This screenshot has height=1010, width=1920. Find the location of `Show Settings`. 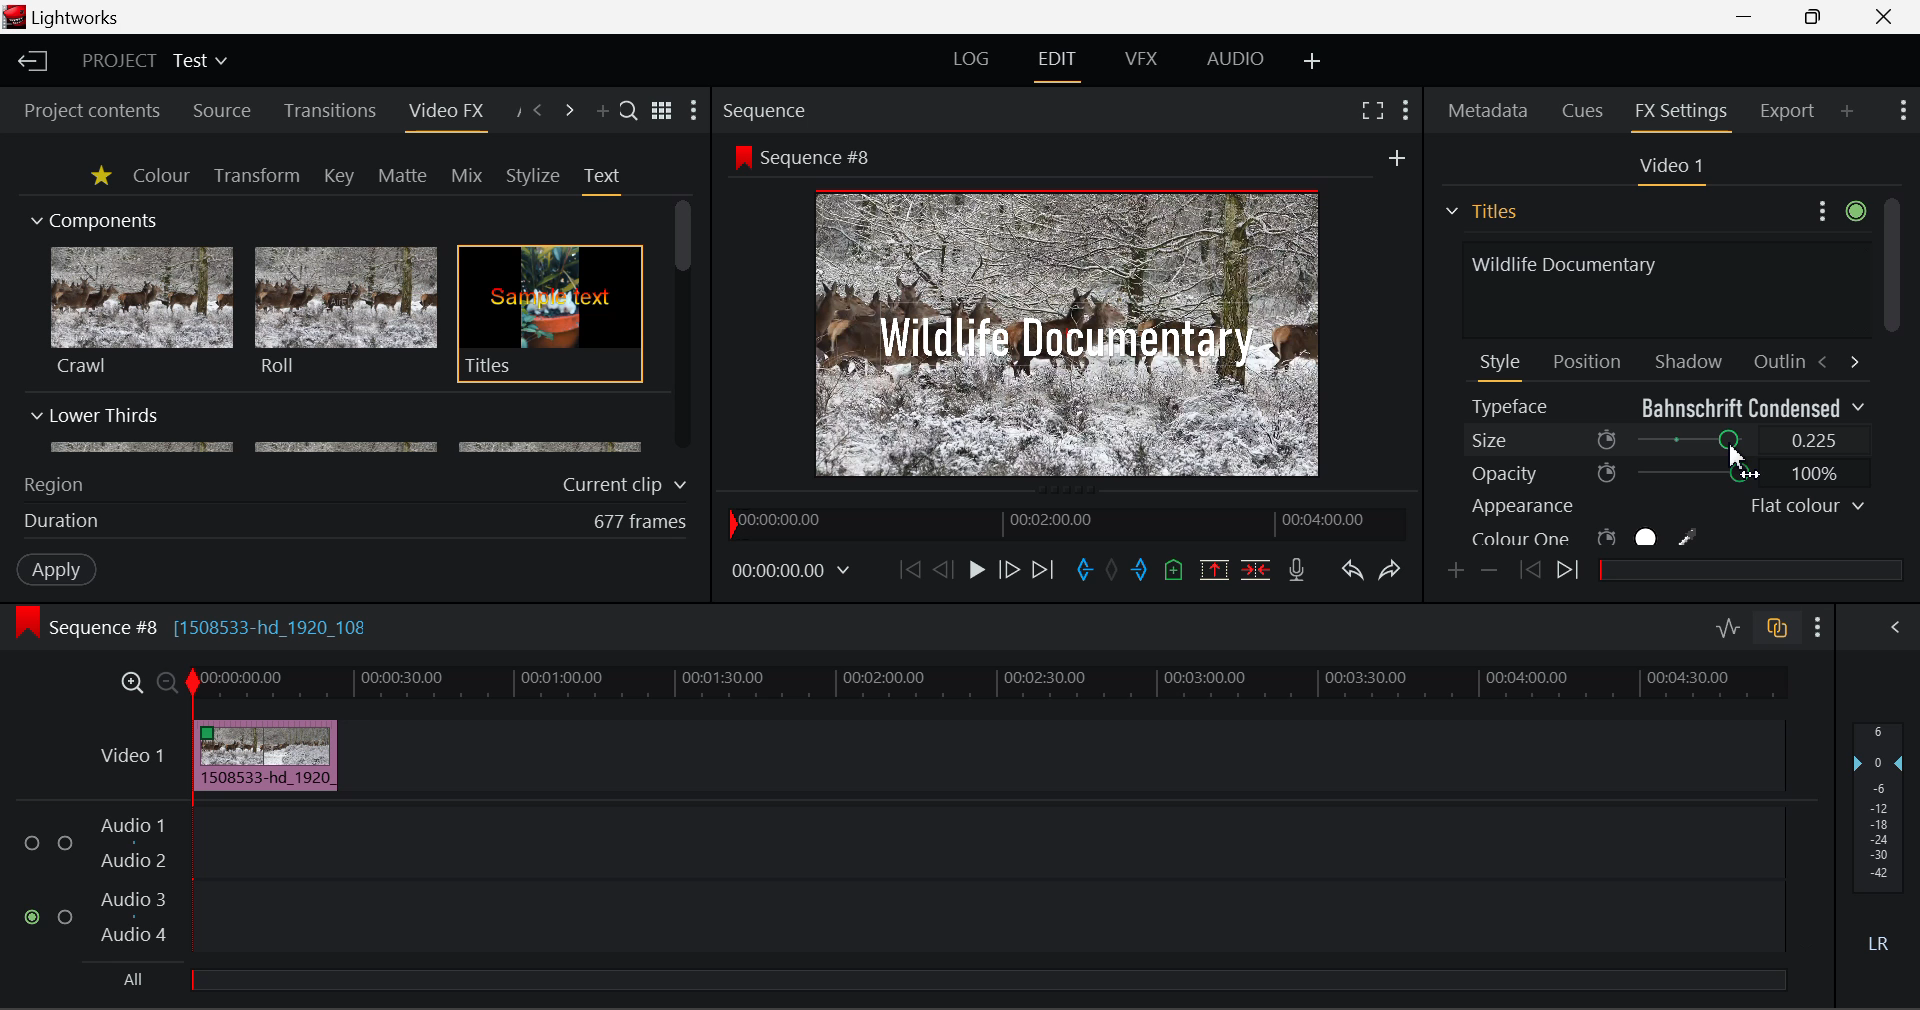

Show Settings is located at coordinates (1819, 628).